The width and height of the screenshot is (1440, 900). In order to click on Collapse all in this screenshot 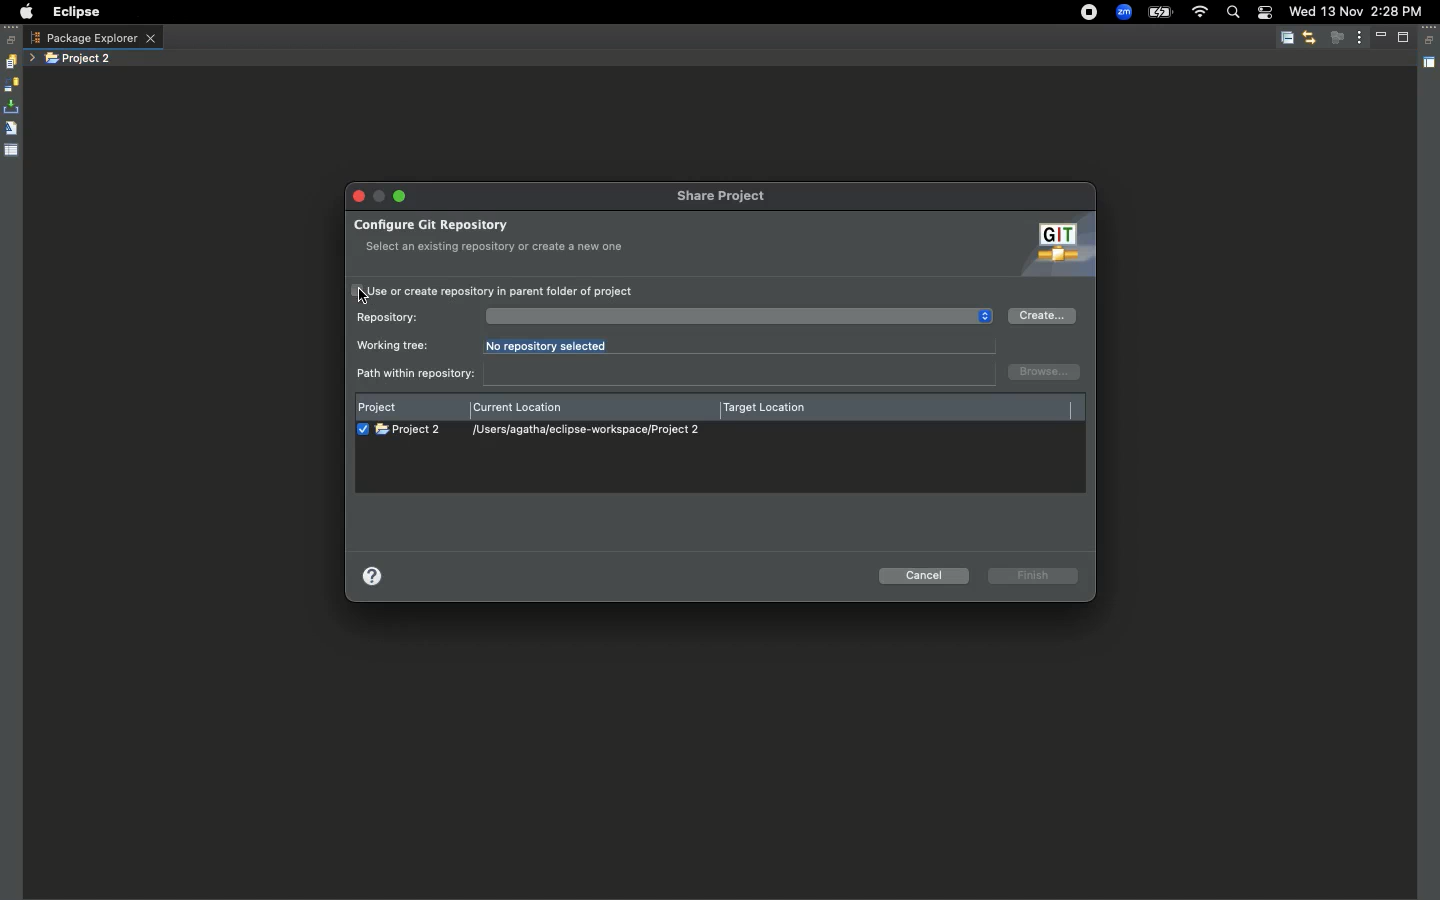, I will do `click(1287, 39)`.